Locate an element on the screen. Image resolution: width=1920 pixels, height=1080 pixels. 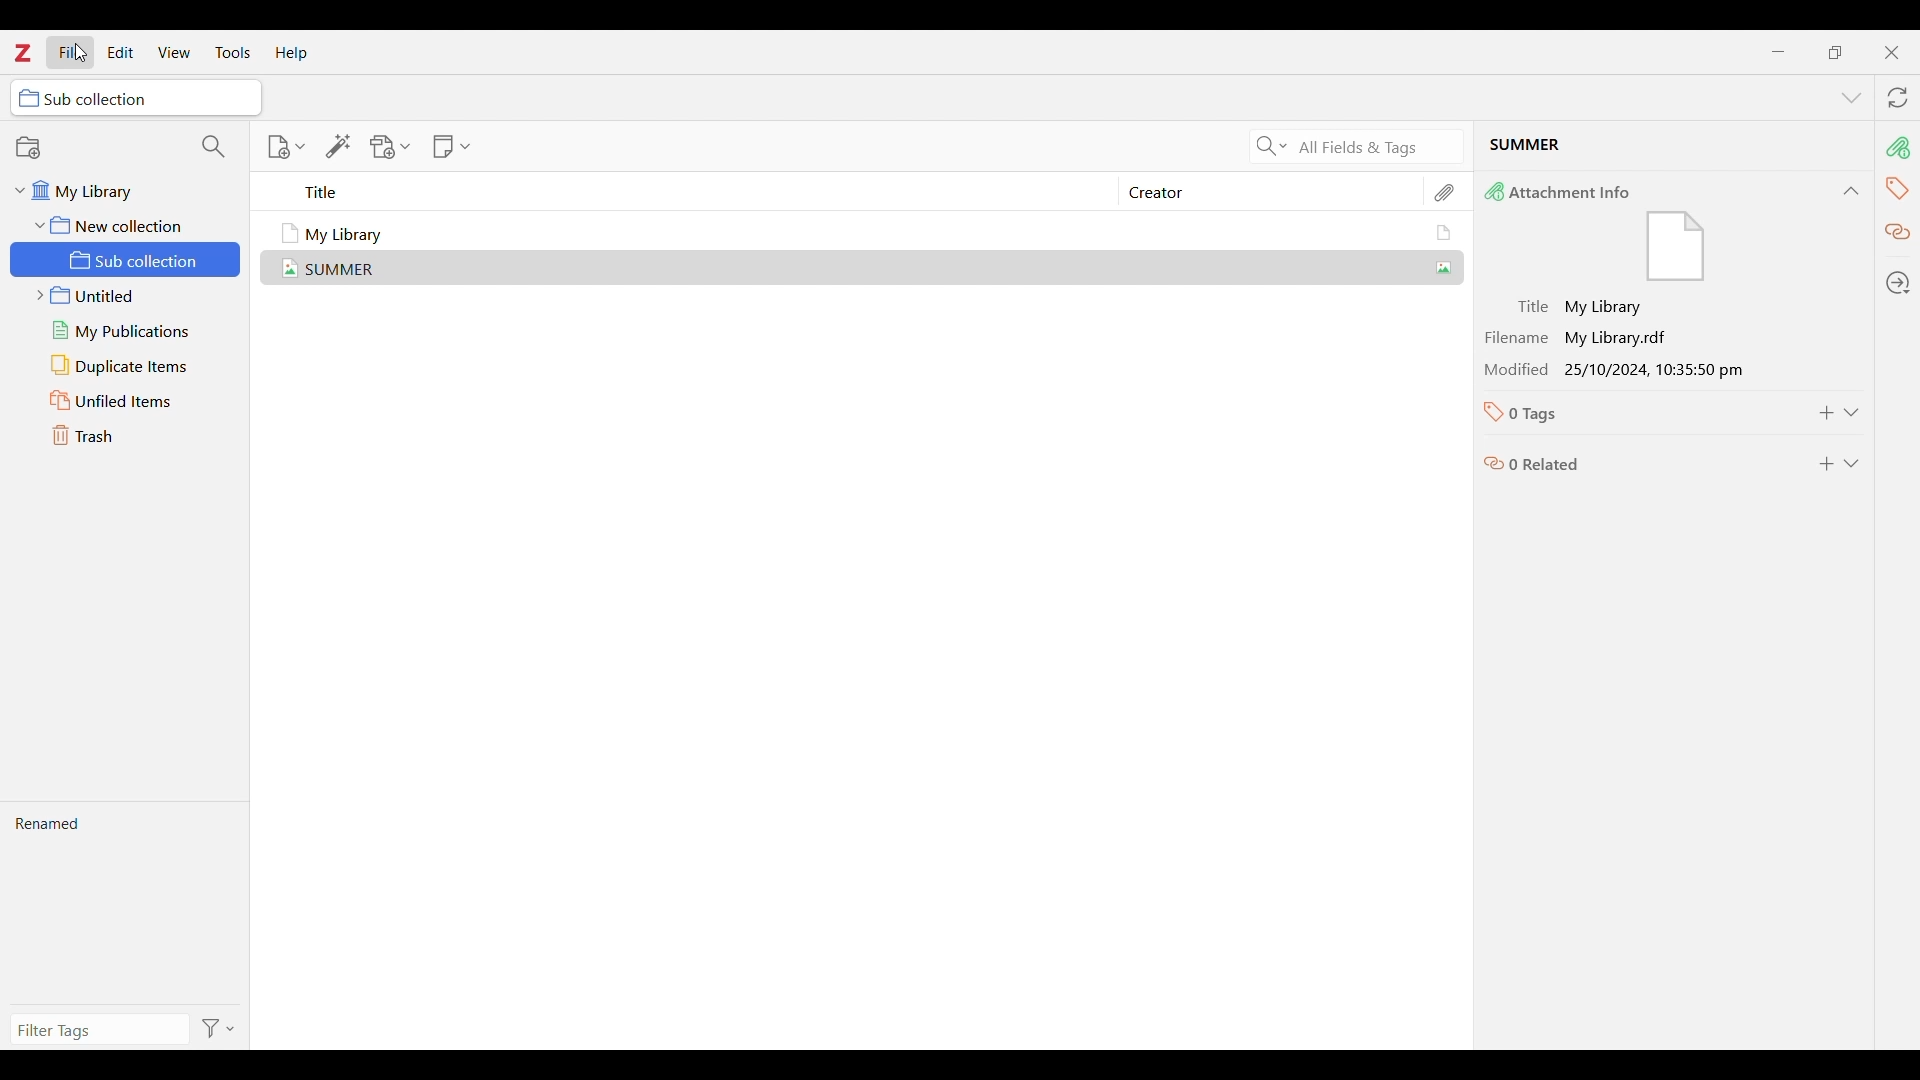
0 Tags is located at coordinates (1633, 413).